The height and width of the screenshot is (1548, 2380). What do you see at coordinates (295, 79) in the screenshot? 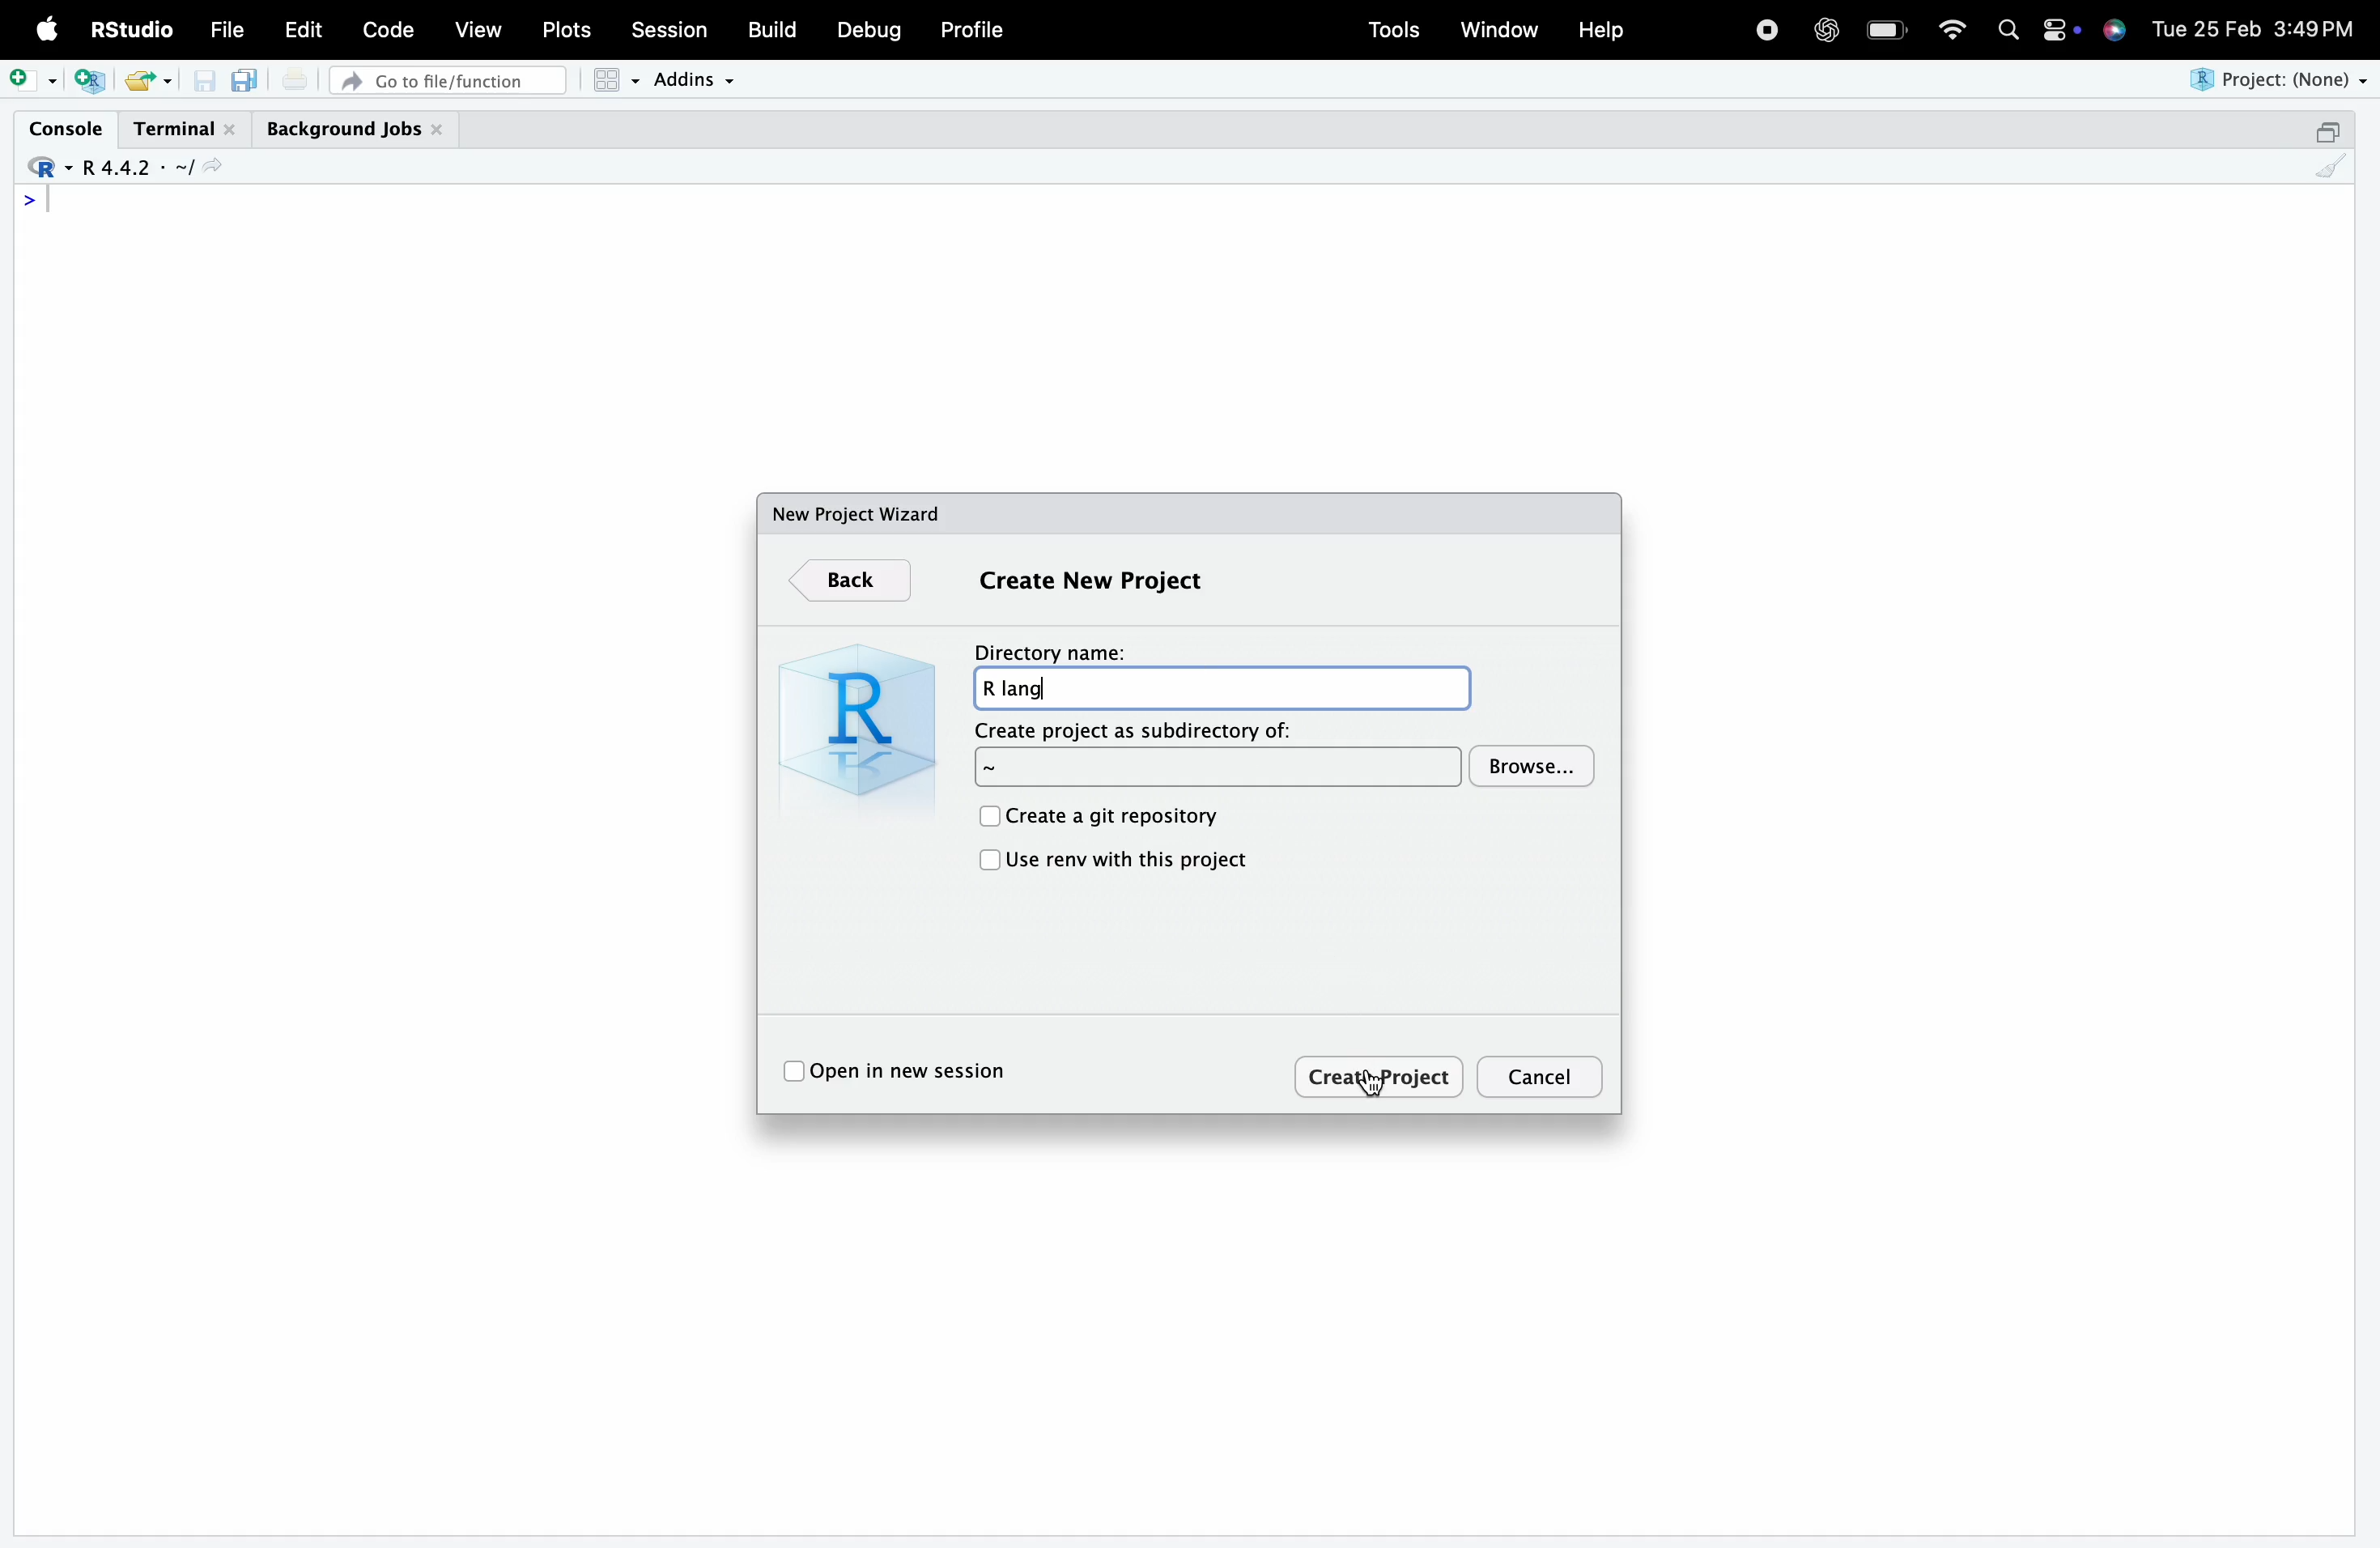
I see `print the current file` at bounding box center [295, 79].